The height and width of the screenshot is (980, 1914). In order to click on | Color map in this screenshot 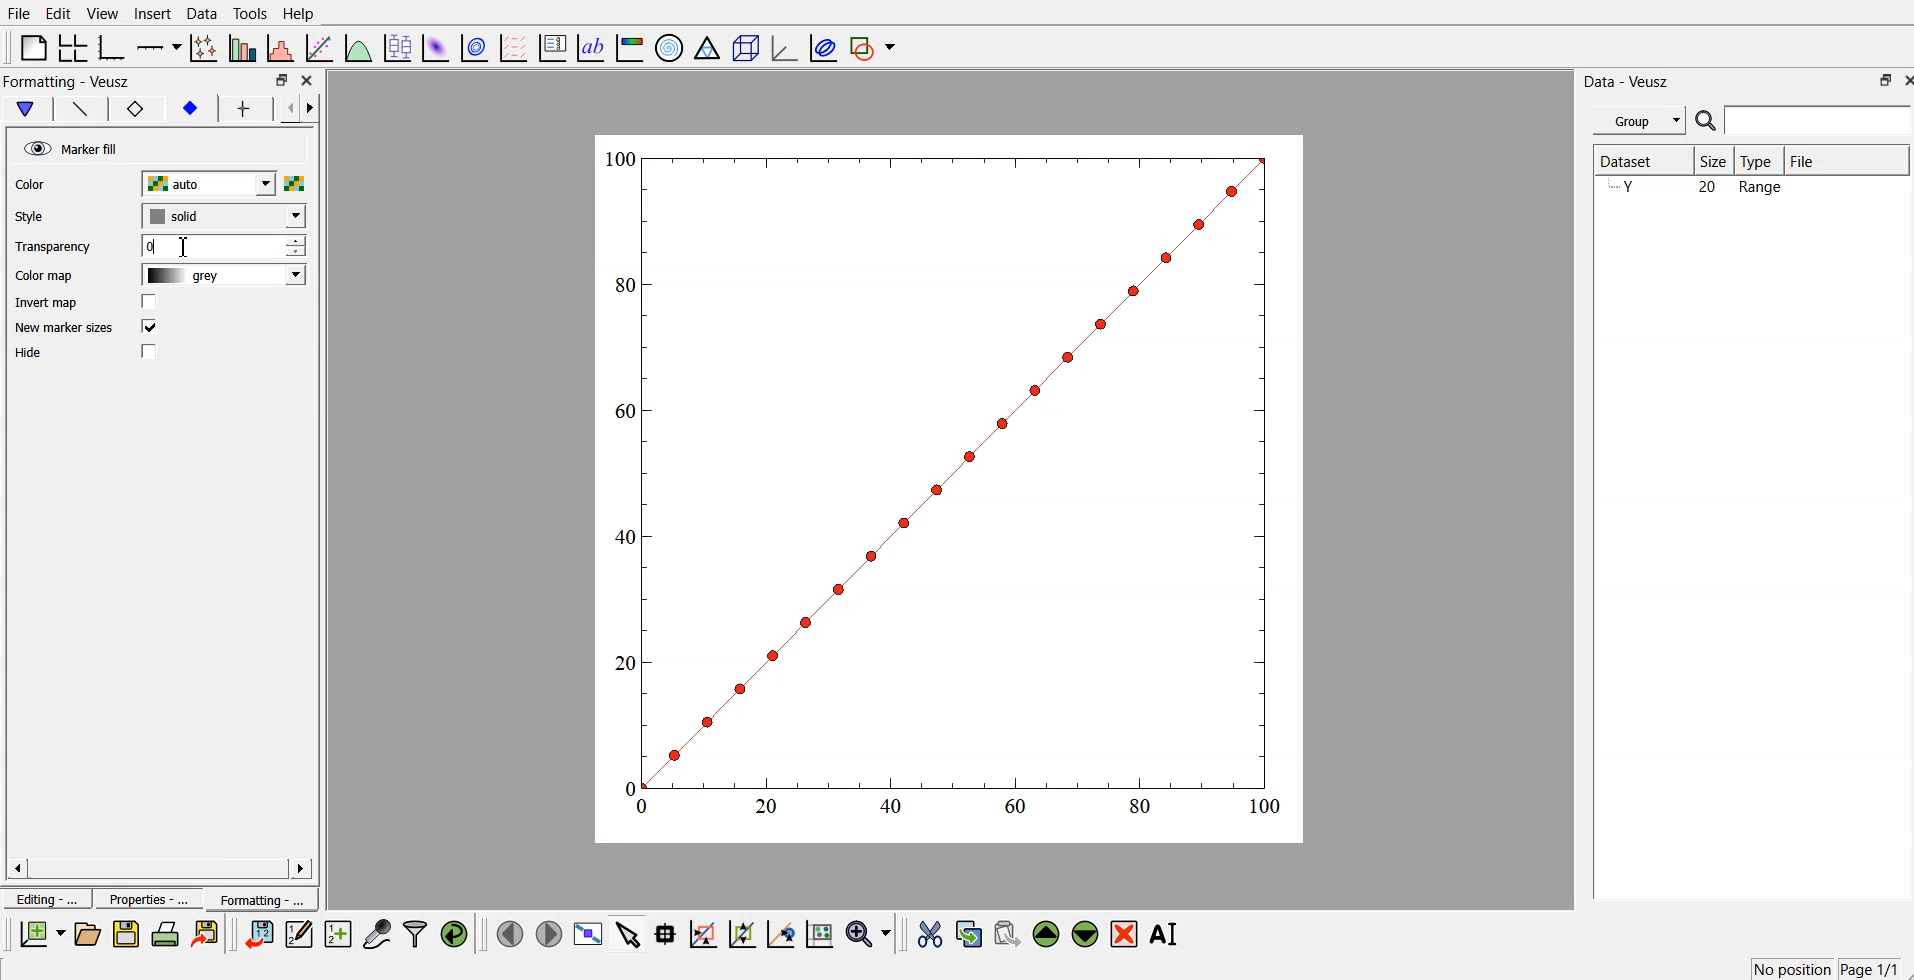, I will do `click(42, 277)`.